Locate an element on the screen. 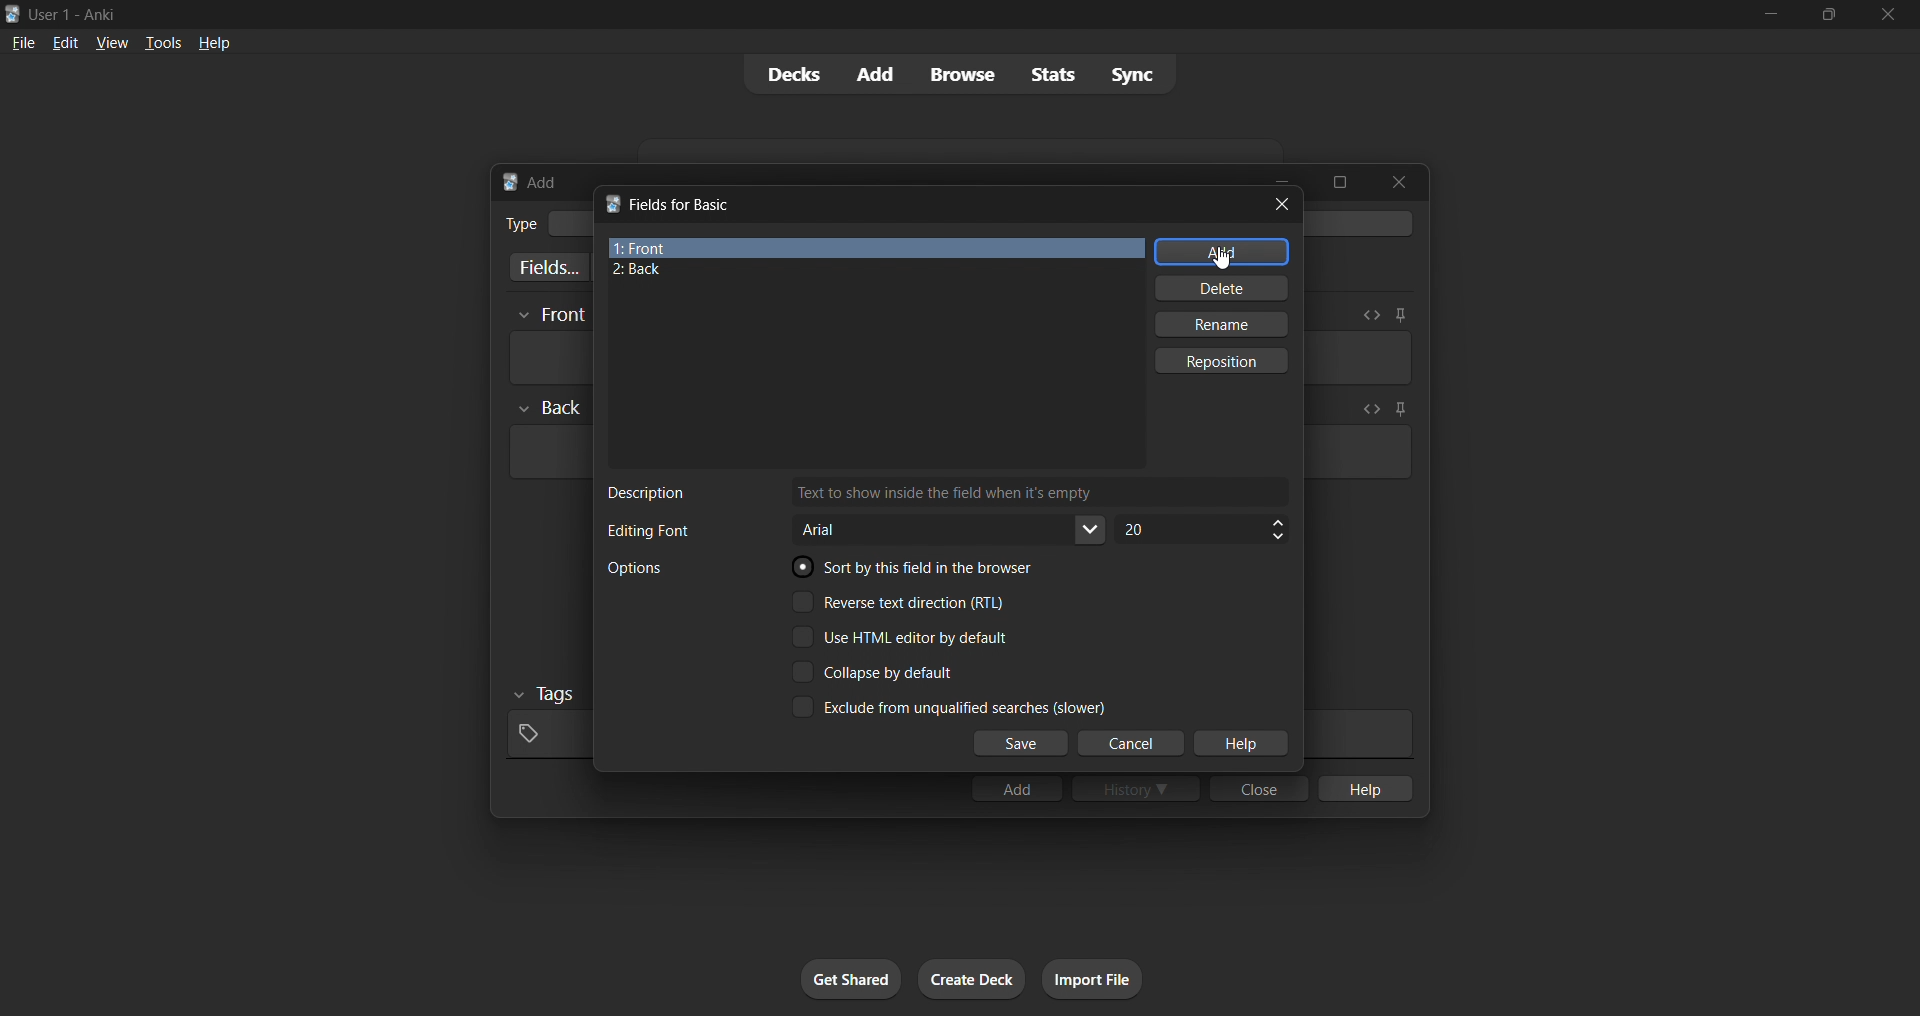 The height and width of the screenshot is (1016, 1920). close is located at coordinates (1259, 788).